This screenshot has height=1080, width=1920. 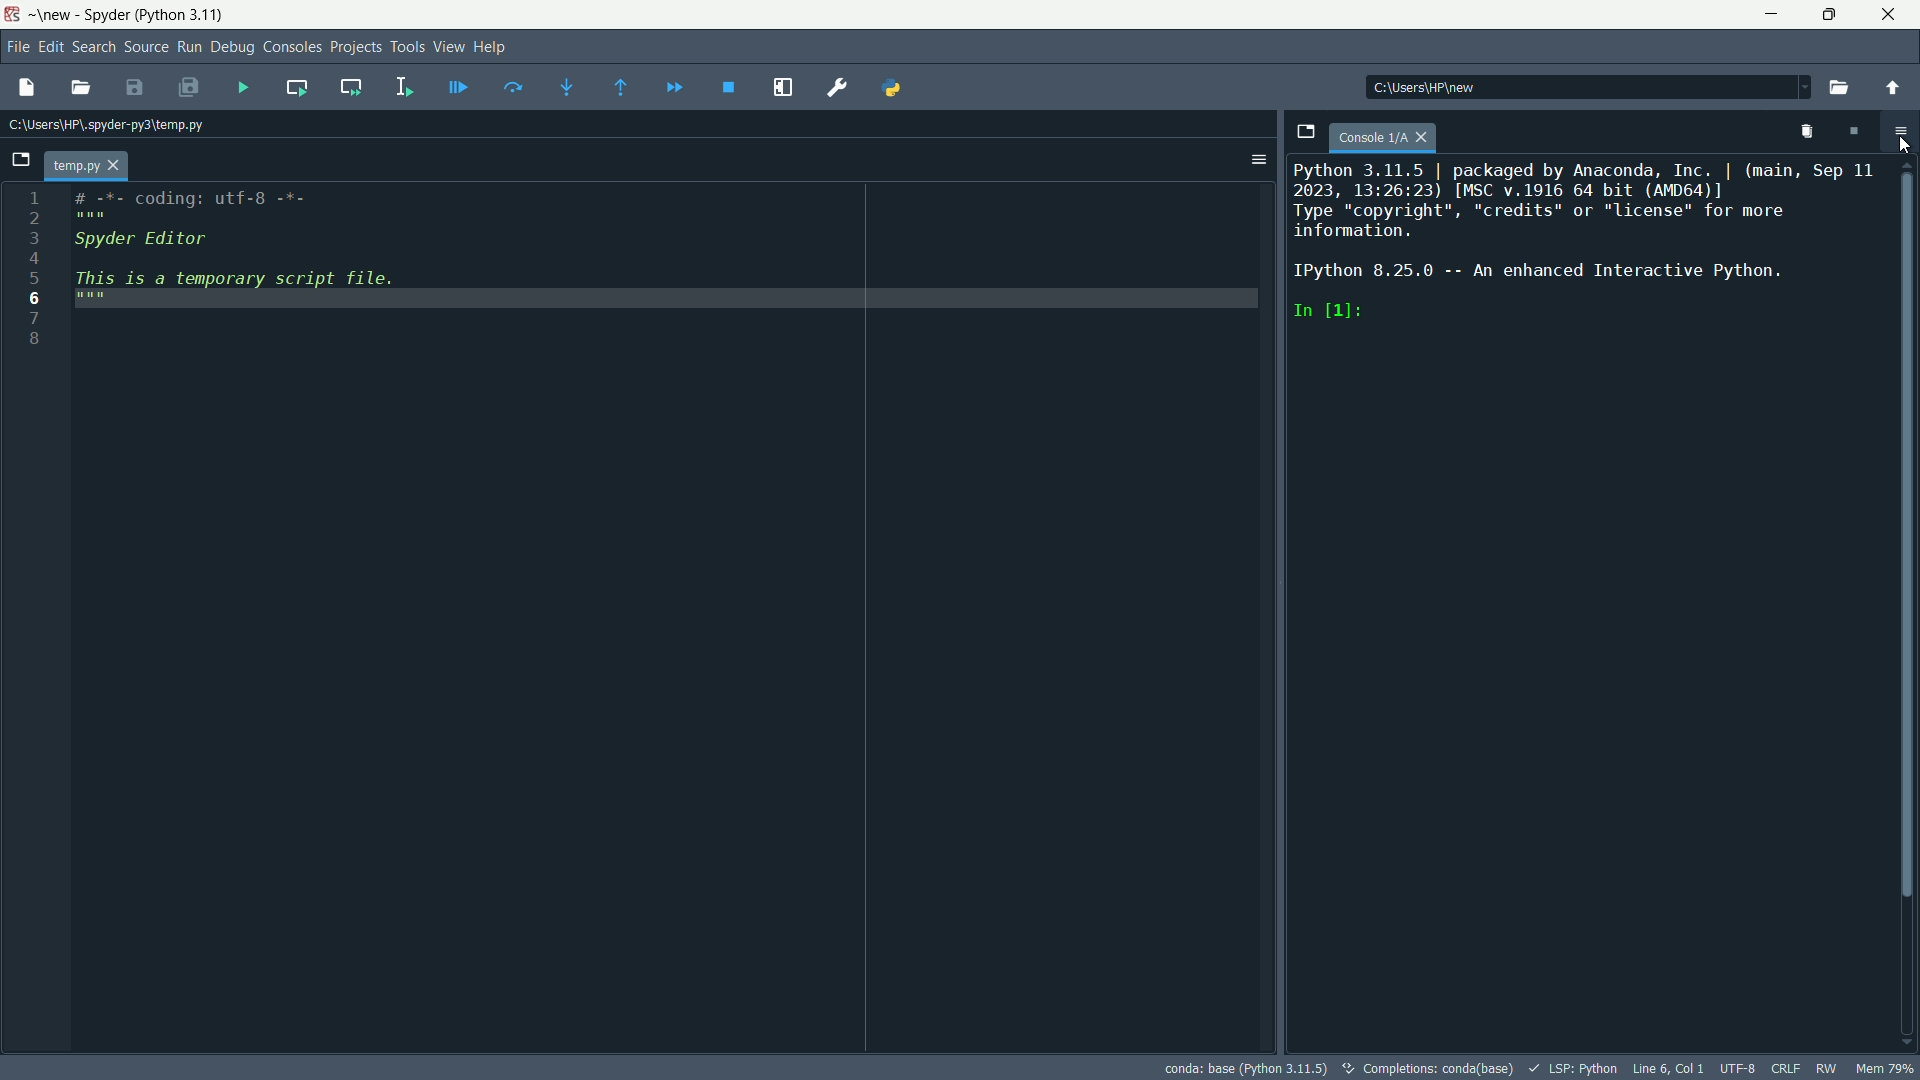 What do you see at coordinates (407, 47) in the screenshot?
I see `tools menu` at bounding box center [407, 47].